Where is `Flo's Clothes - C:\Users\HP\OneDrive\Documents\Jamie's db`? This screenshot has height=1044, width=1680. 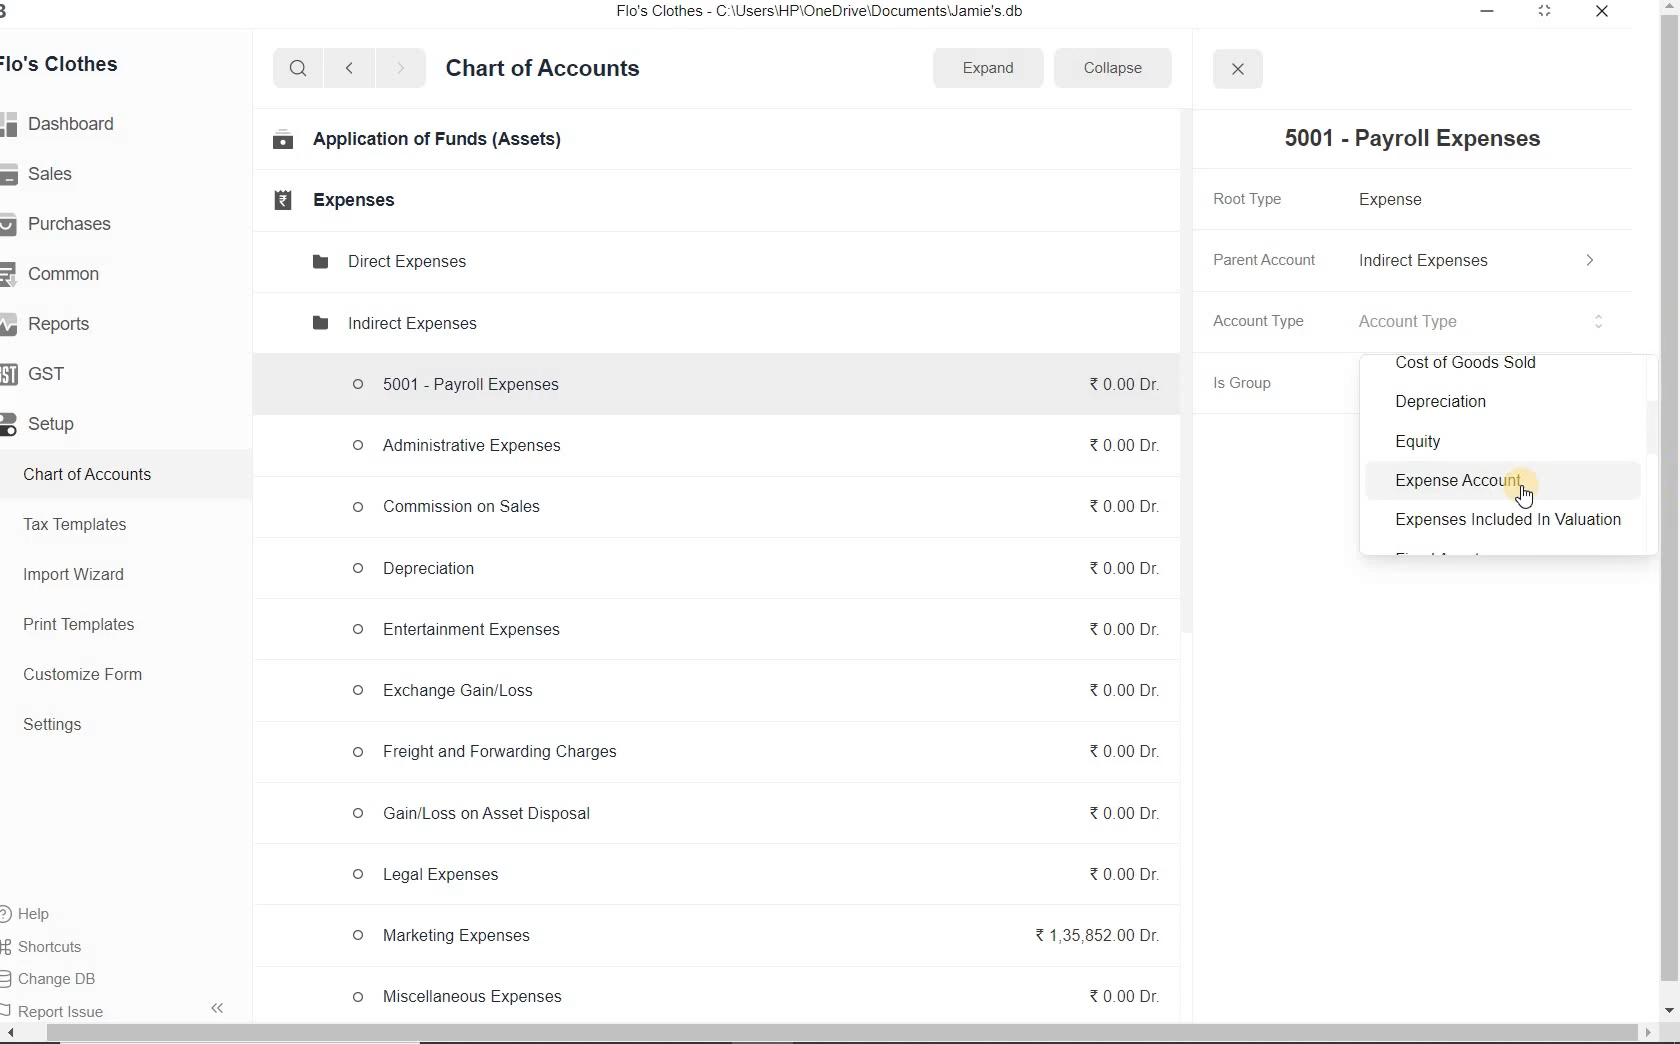
Flo's Clothes - C:\Users\HP\OneDrive\Documents\Jamie's db is located at coordinates (856, 14).